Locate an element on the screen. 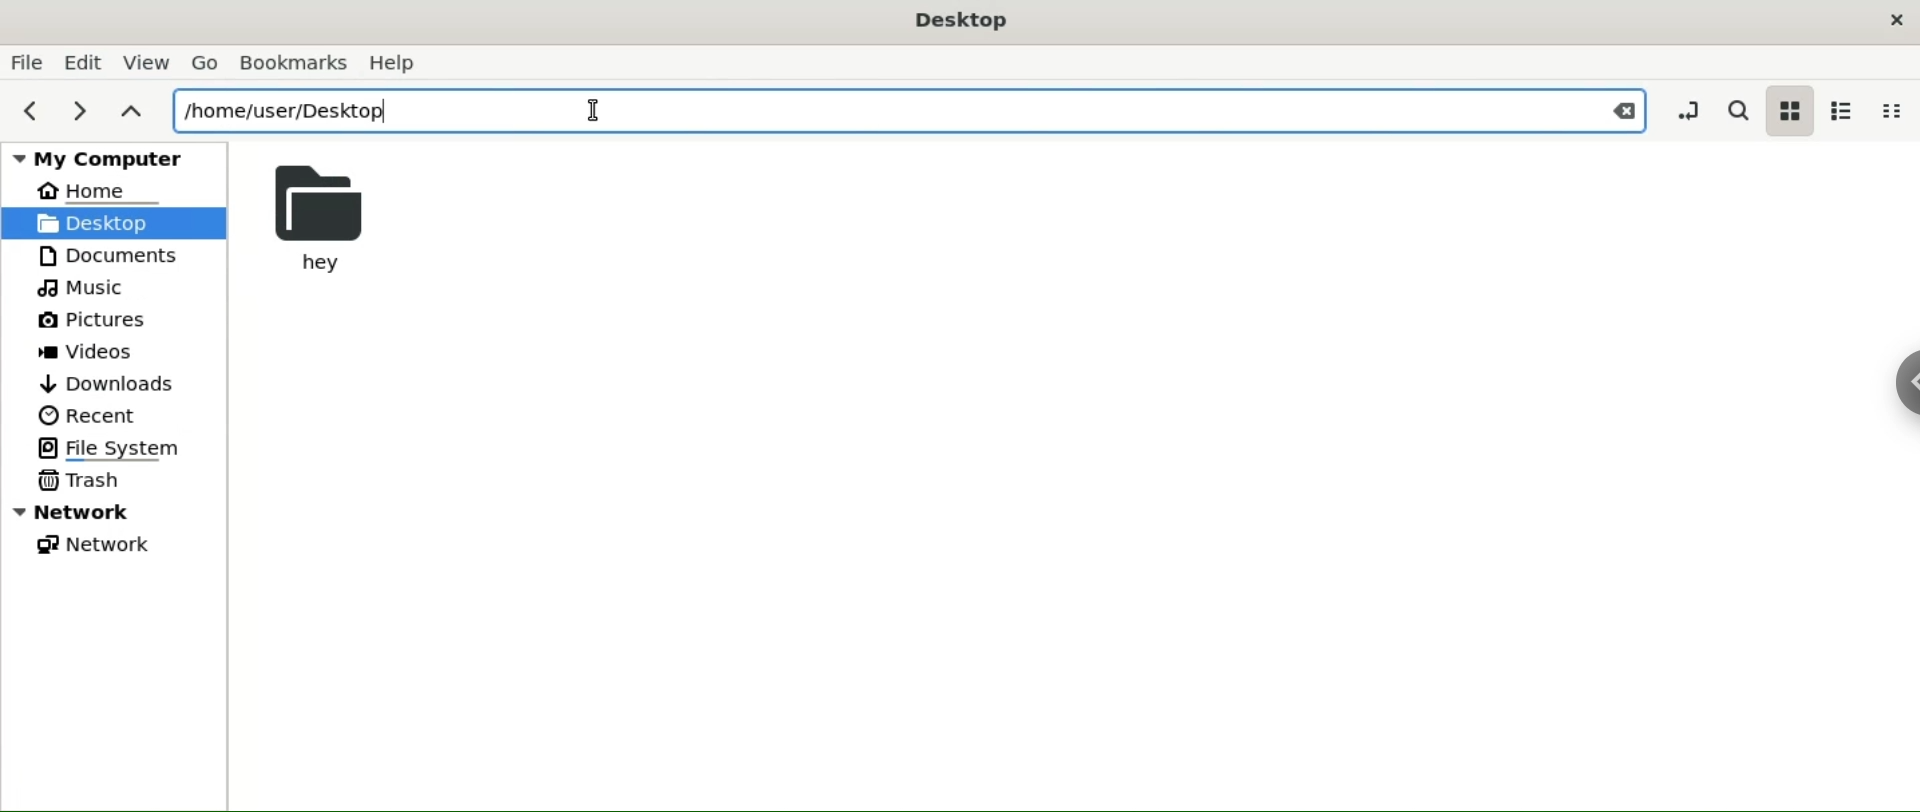  network is located at coordinates (97, 543).